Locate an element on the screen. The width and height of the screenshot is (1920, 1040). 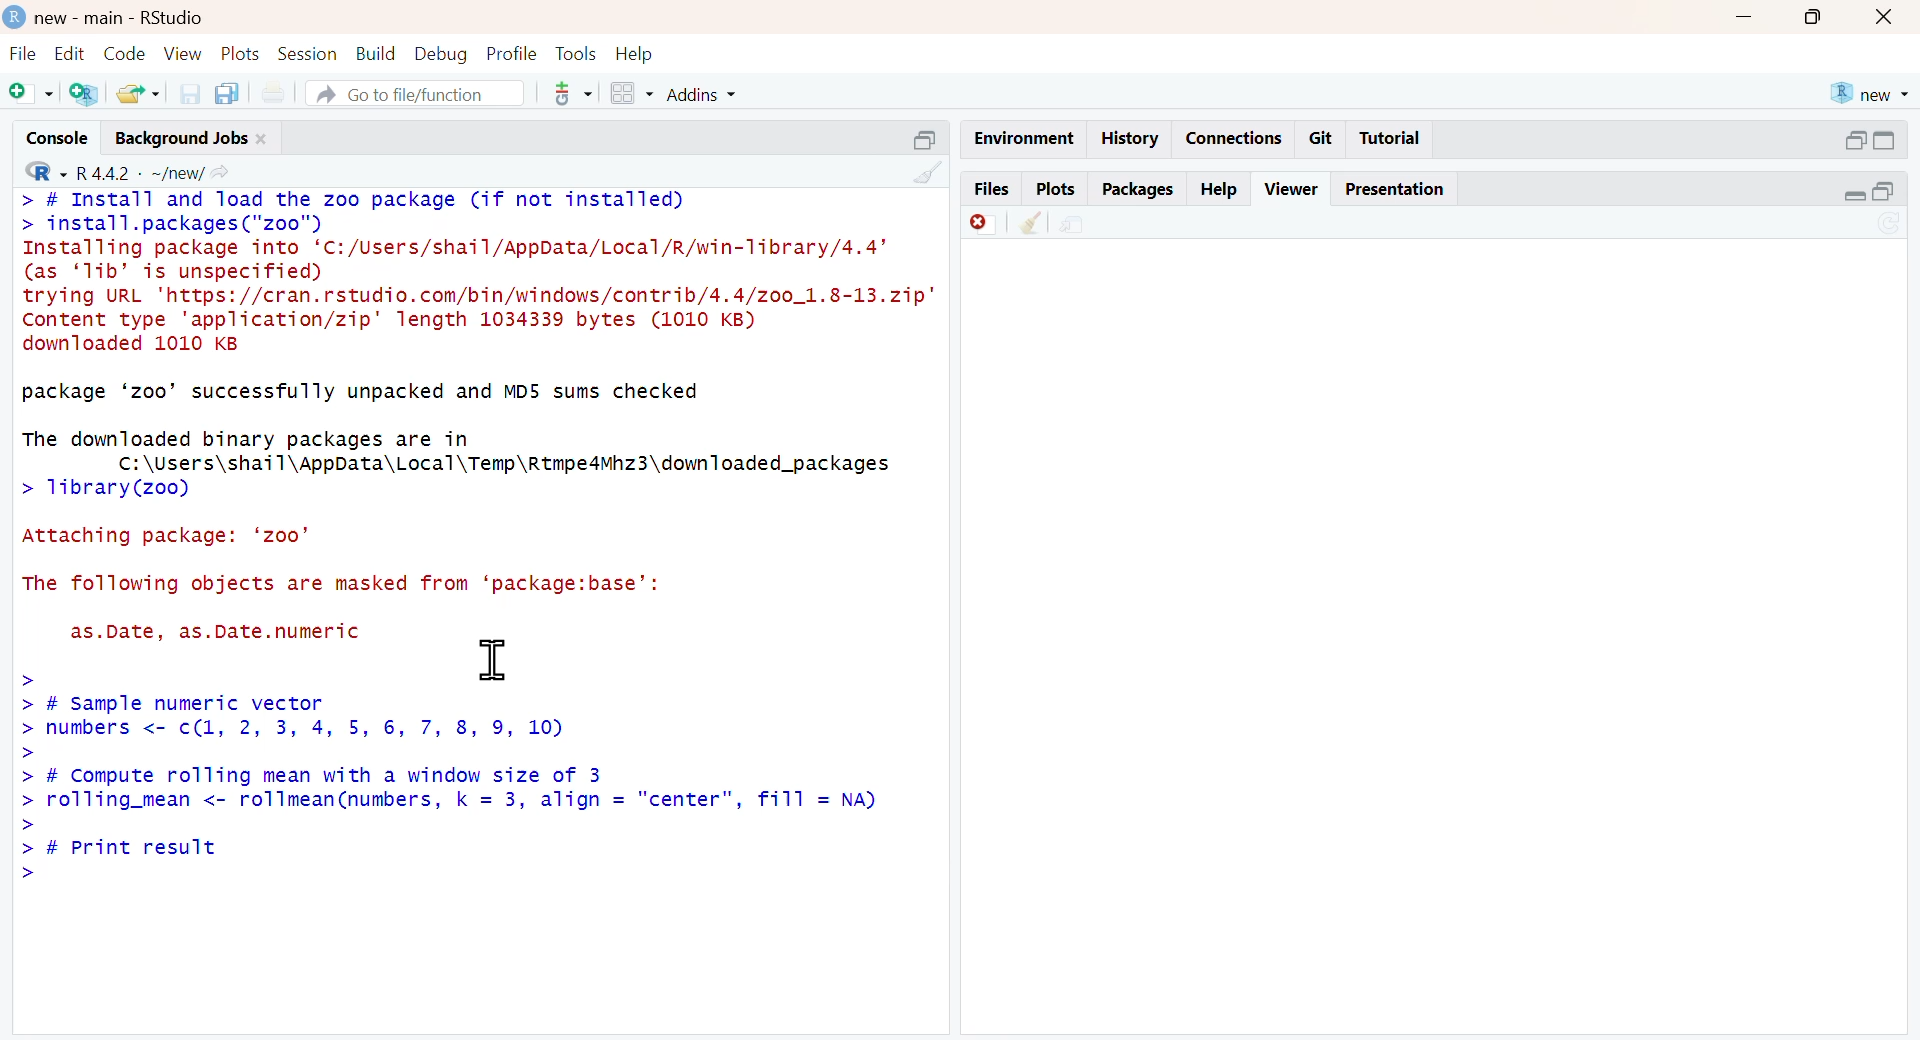
The downloaded binary packages are in
C:\Users\shail\AppData\Local\Temp\Rtmpe4Mhz3\downTloaded_packages
> 1ibrary(zoo) is located at coordinates (459, 466).